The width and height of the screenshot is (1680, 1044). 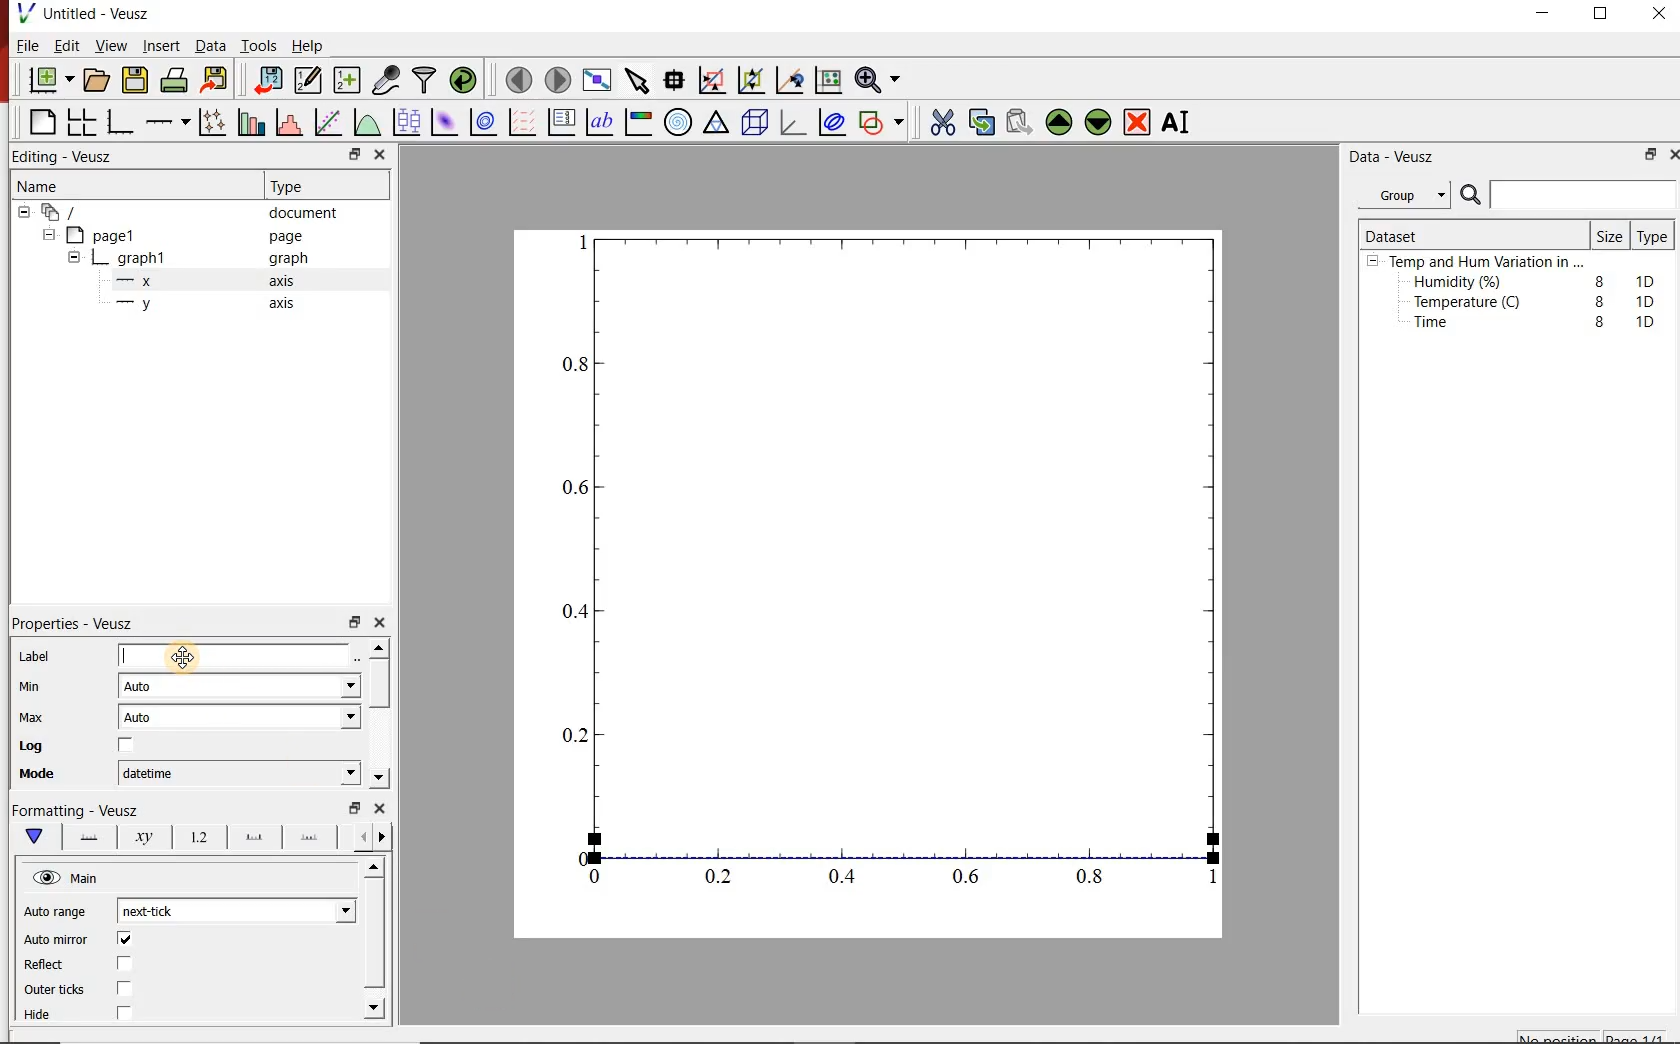 What do you see at coordinates (386, 837) in the screenshot?
I see `go forward` at bounding box center [386, 837].